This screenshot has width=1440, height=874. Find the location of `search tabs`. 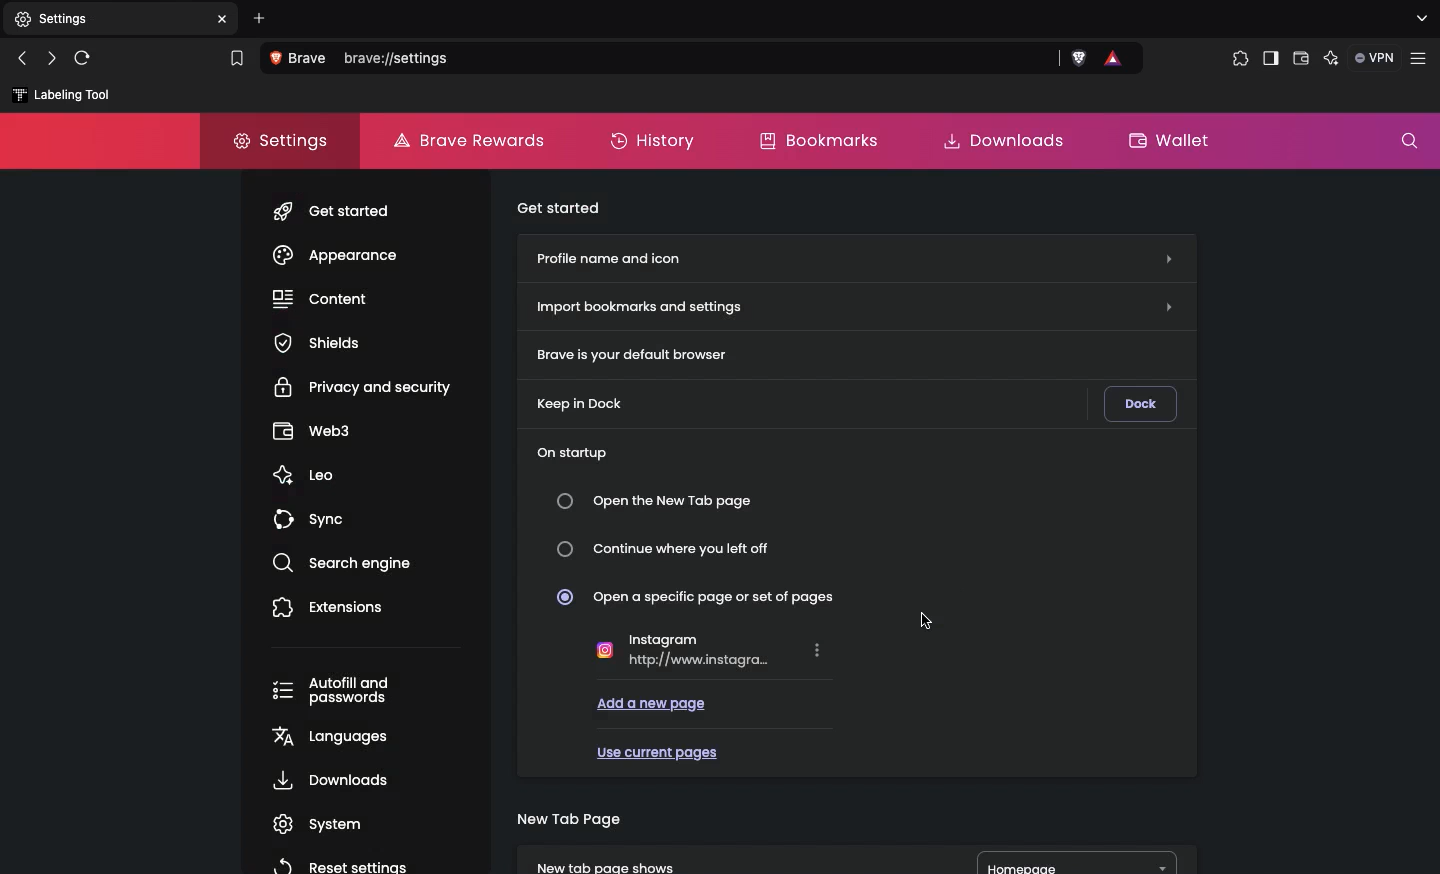

search tabs is located at coordinates (1420, 19).